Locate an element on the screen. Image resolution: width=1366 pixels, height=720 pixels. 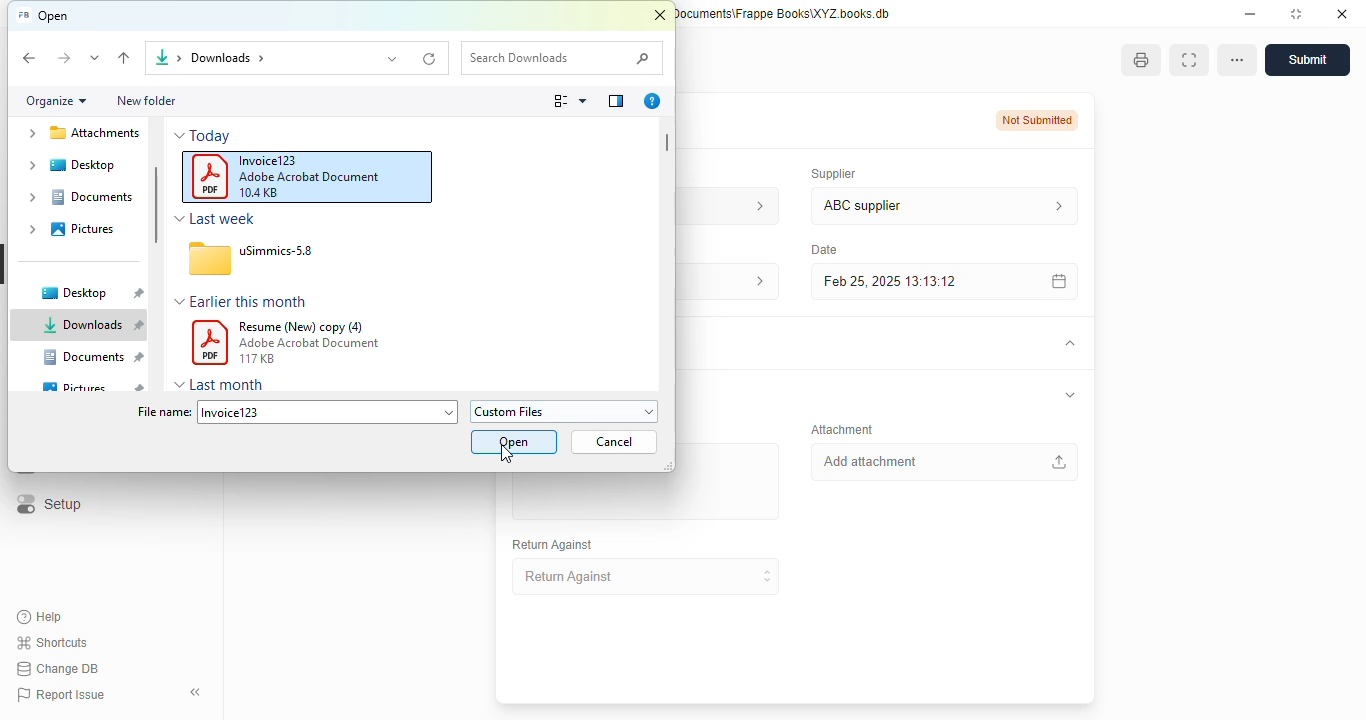
pictures is located at coordinates (81, 229).